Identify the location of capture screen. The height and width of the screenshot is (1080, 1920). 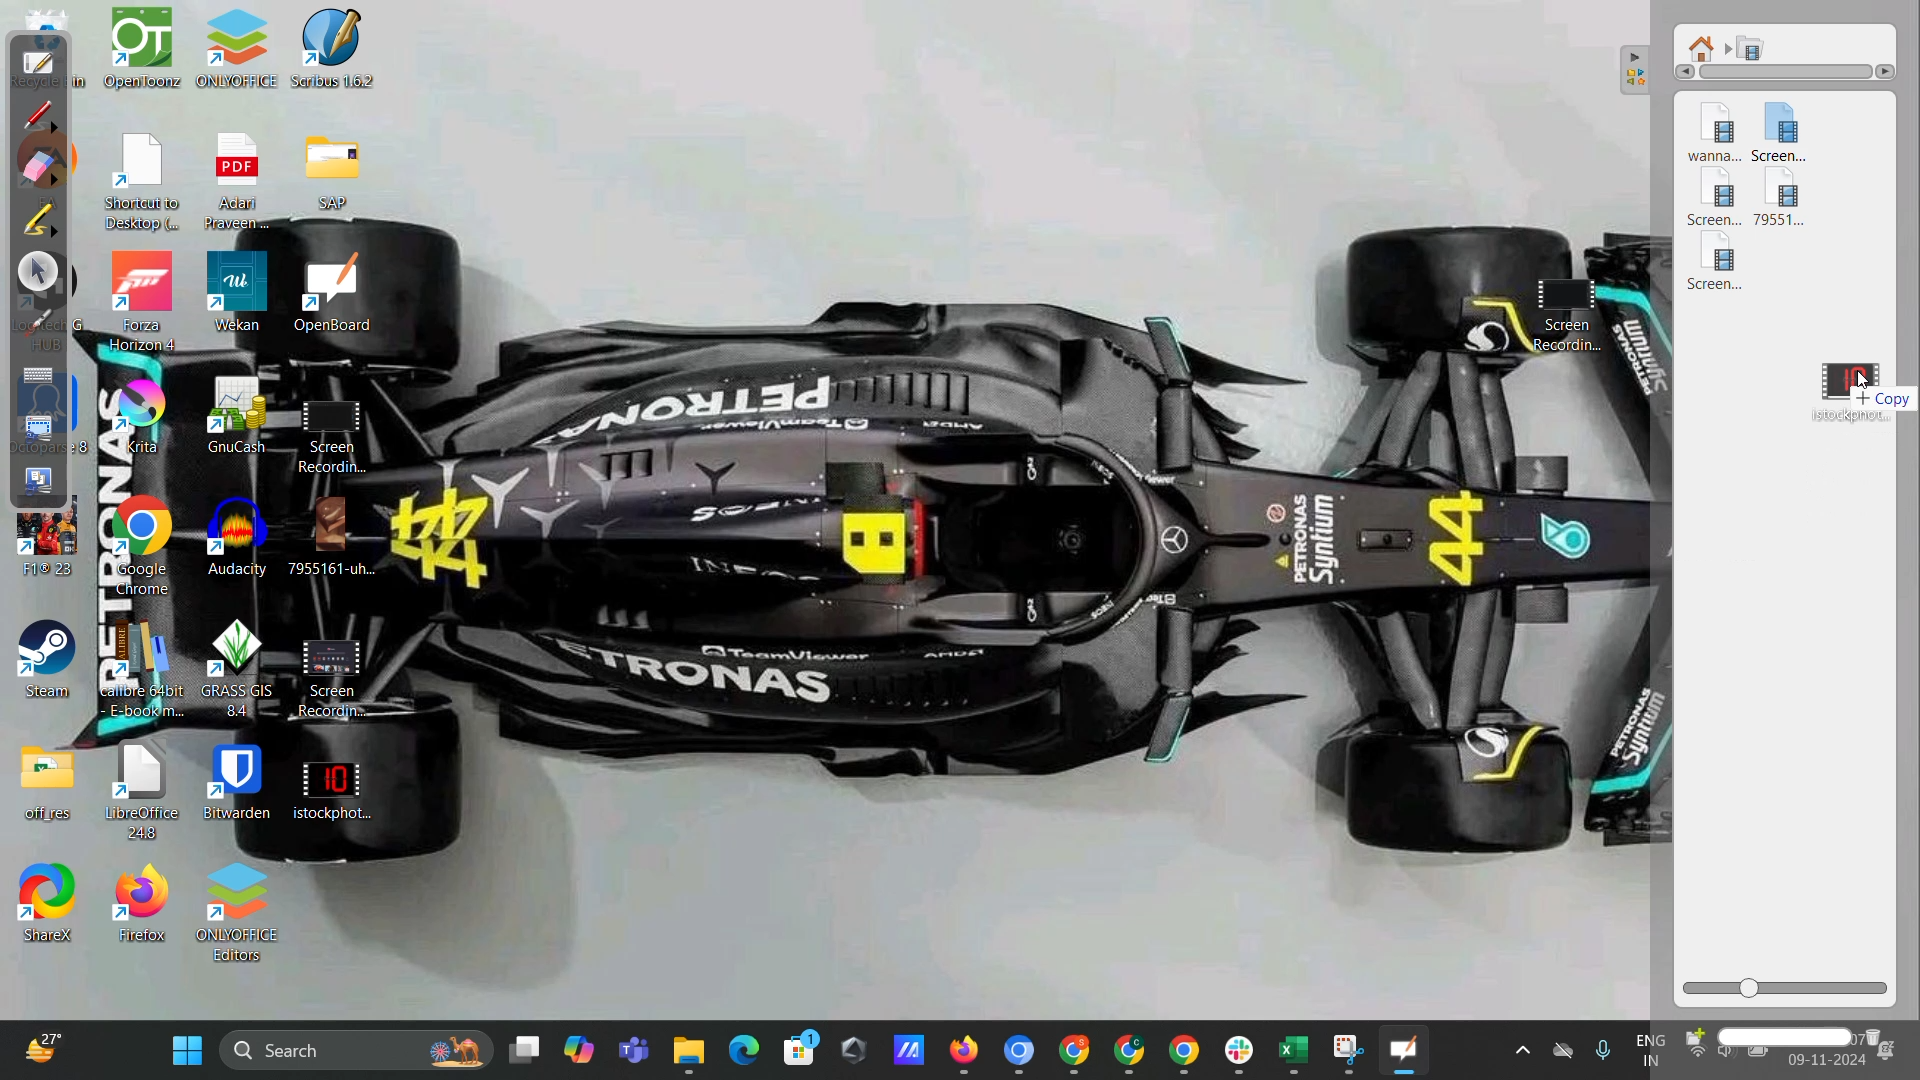
(38, 482).